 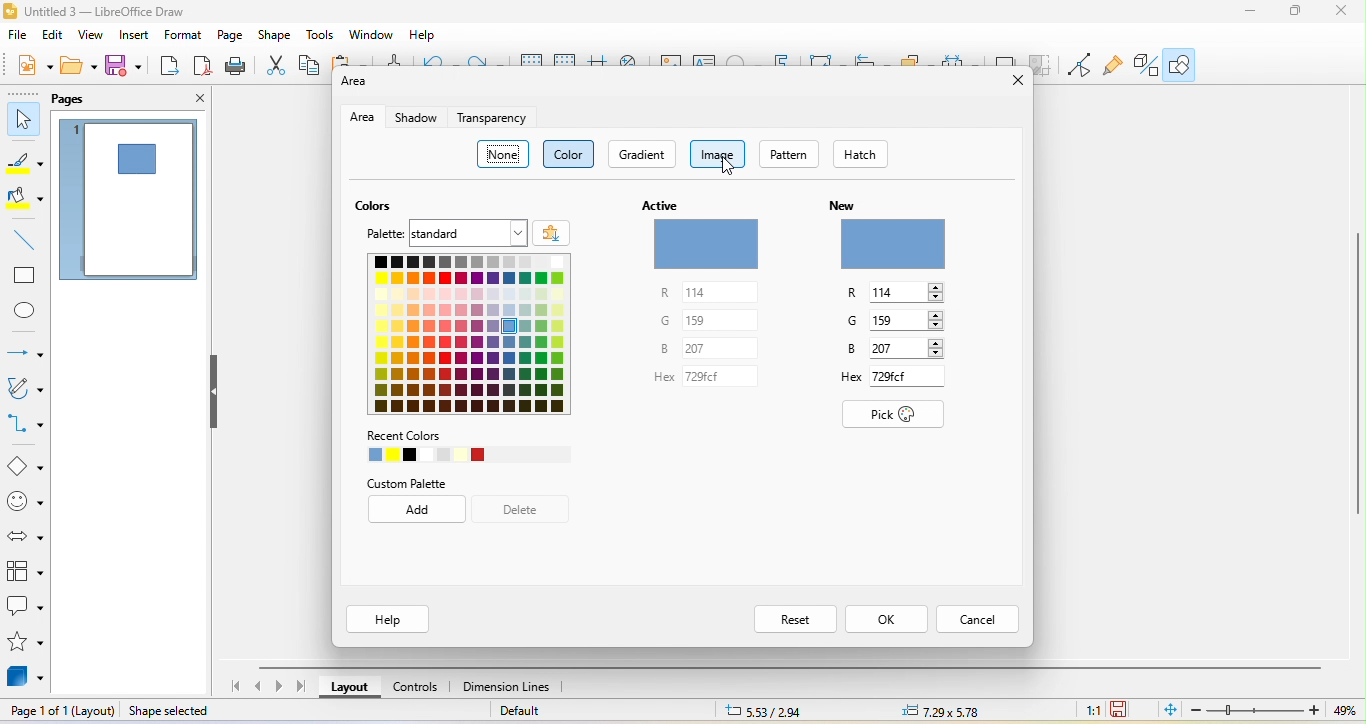 I want to click on maximize, so click(x=1296, y=13).